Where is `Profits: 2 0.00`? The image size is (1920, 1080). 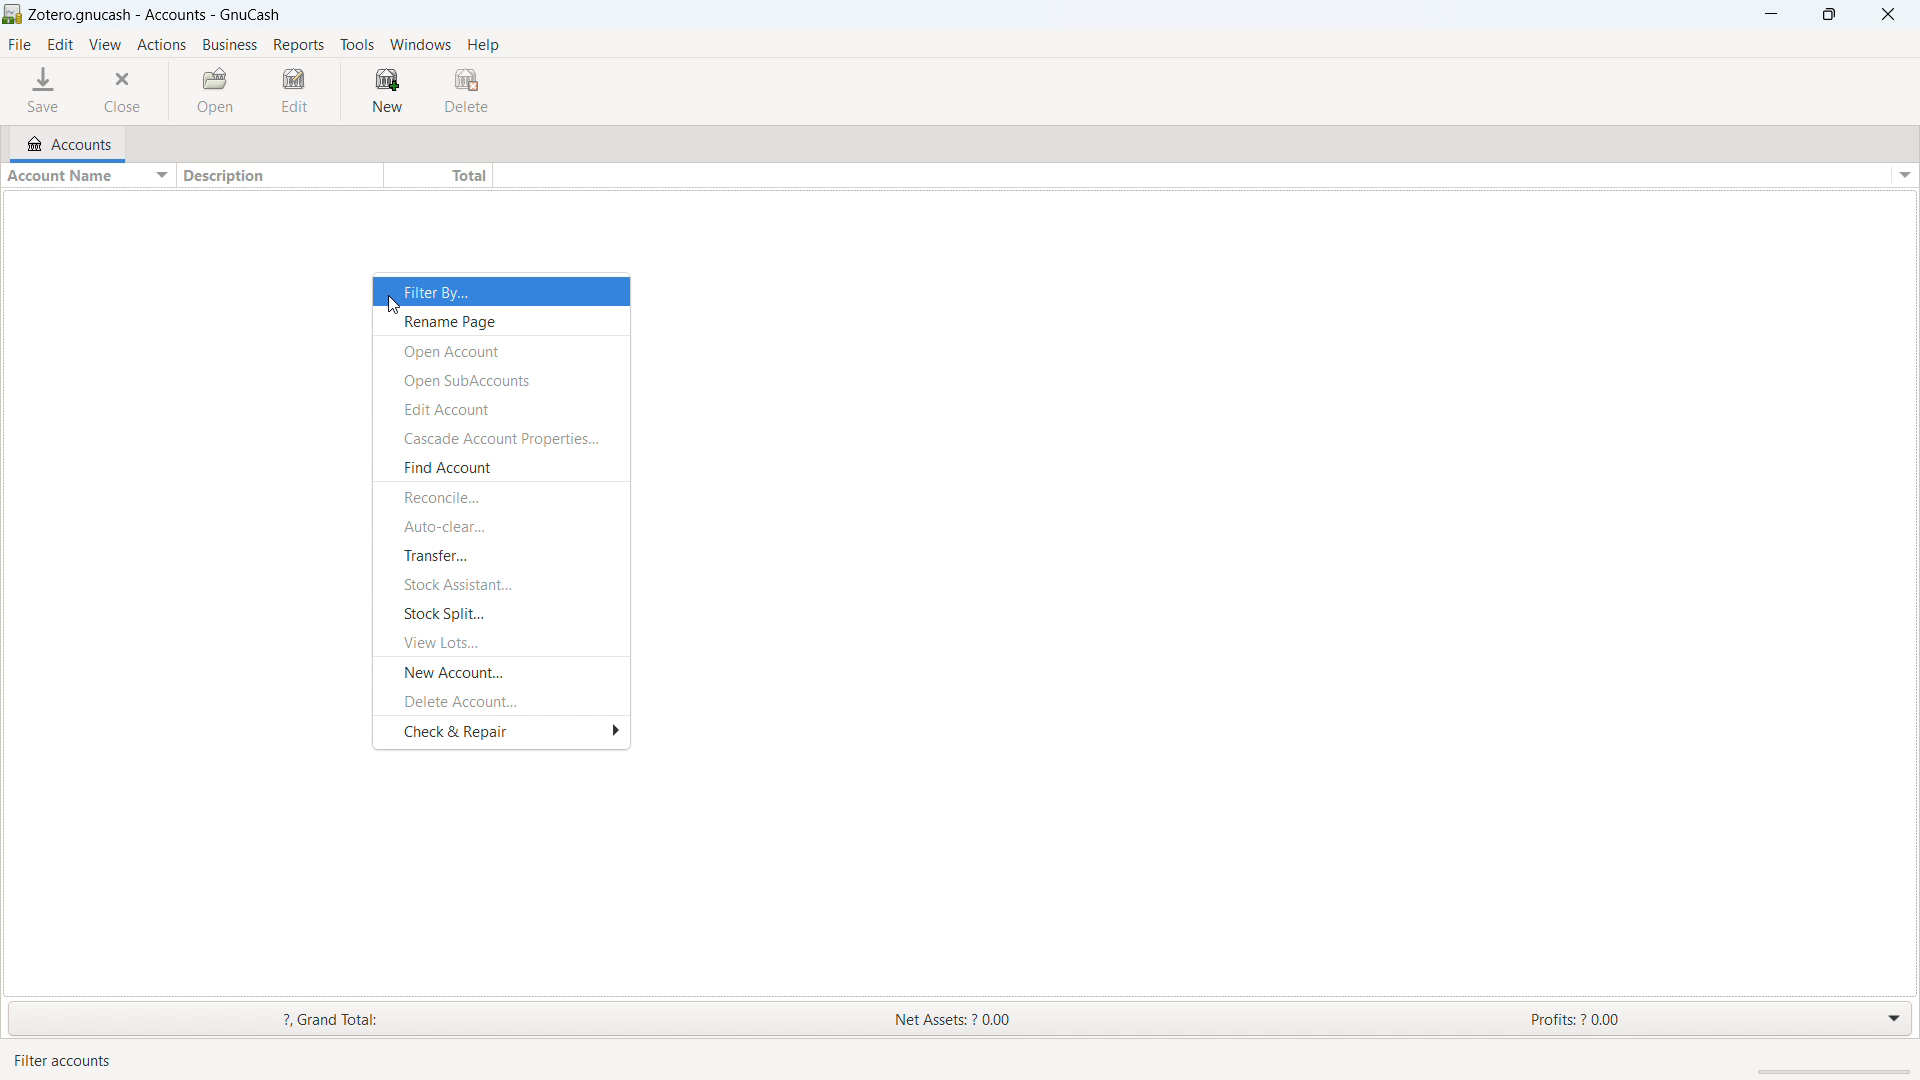
Profits: 2 0.00 is located at coordinates (1685, 1018).